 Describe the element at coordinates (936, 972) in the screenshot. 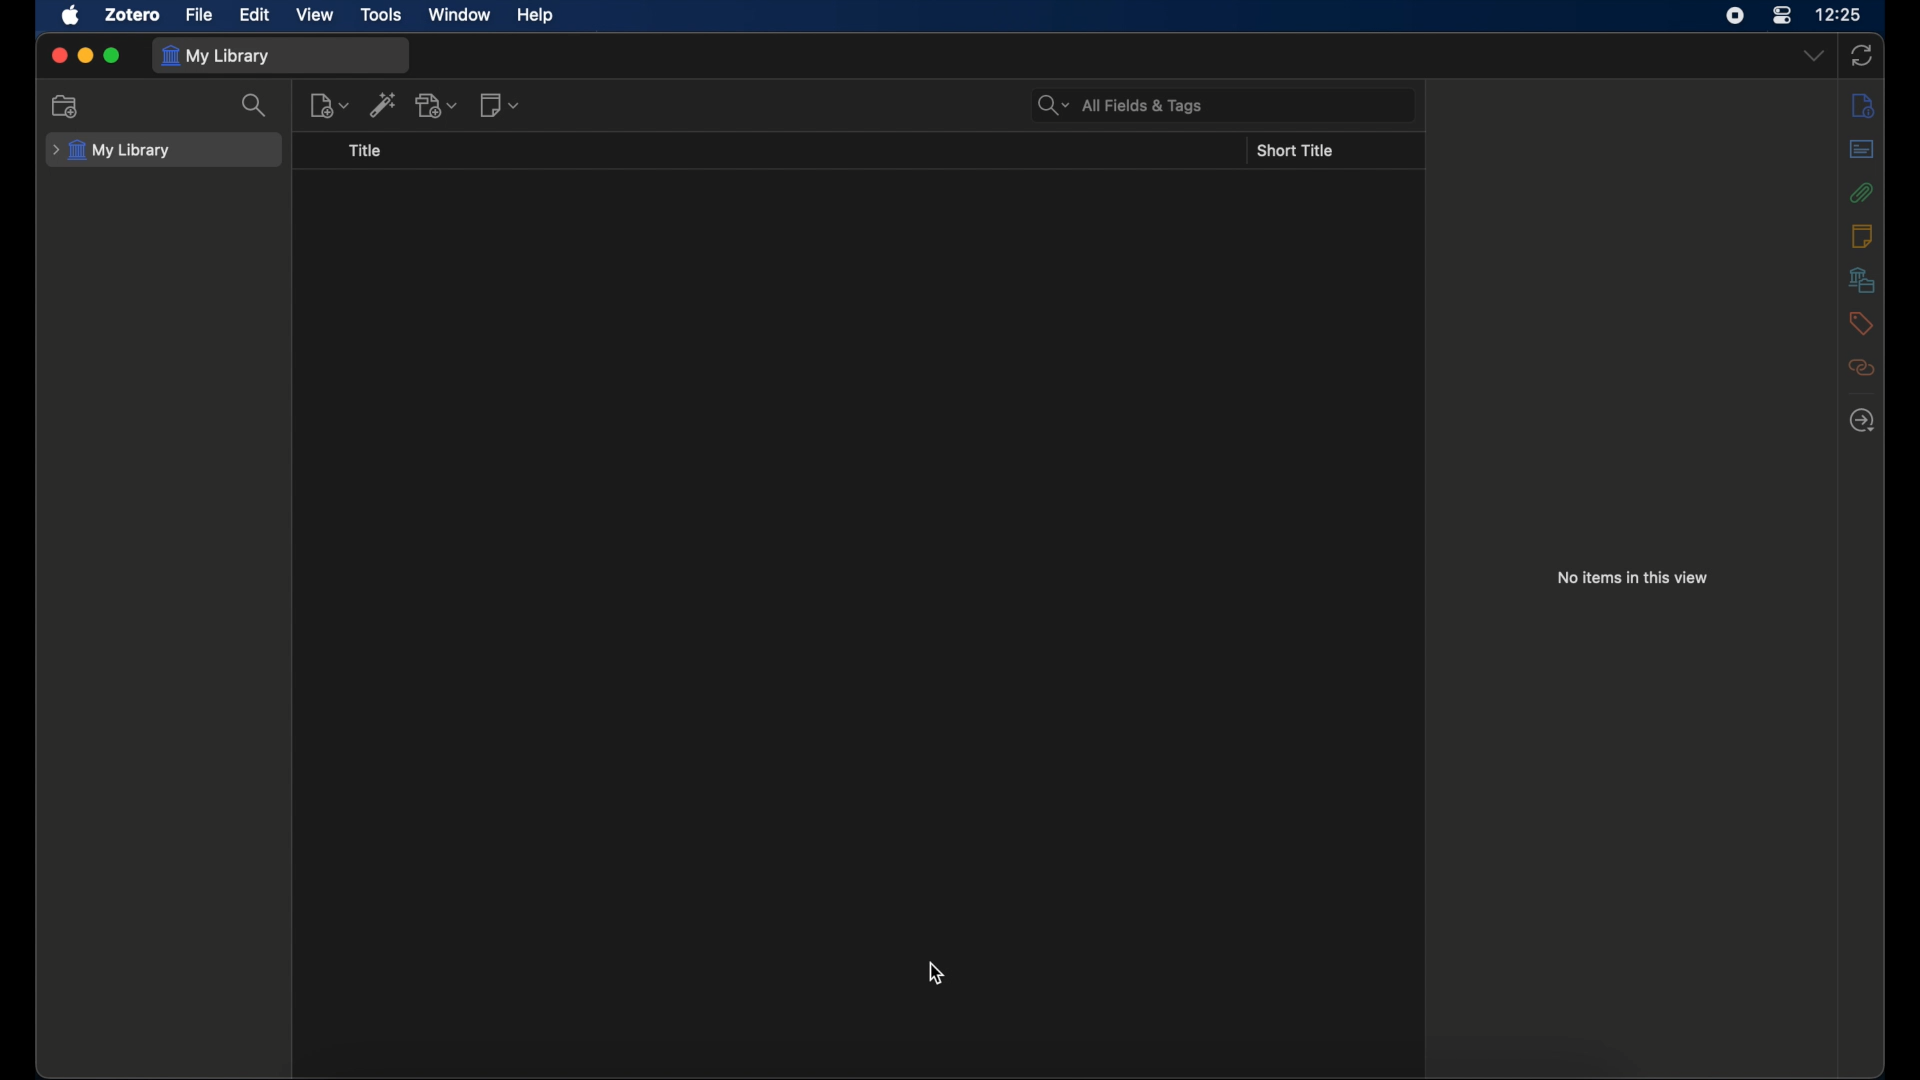

I see `cursor` at that location.